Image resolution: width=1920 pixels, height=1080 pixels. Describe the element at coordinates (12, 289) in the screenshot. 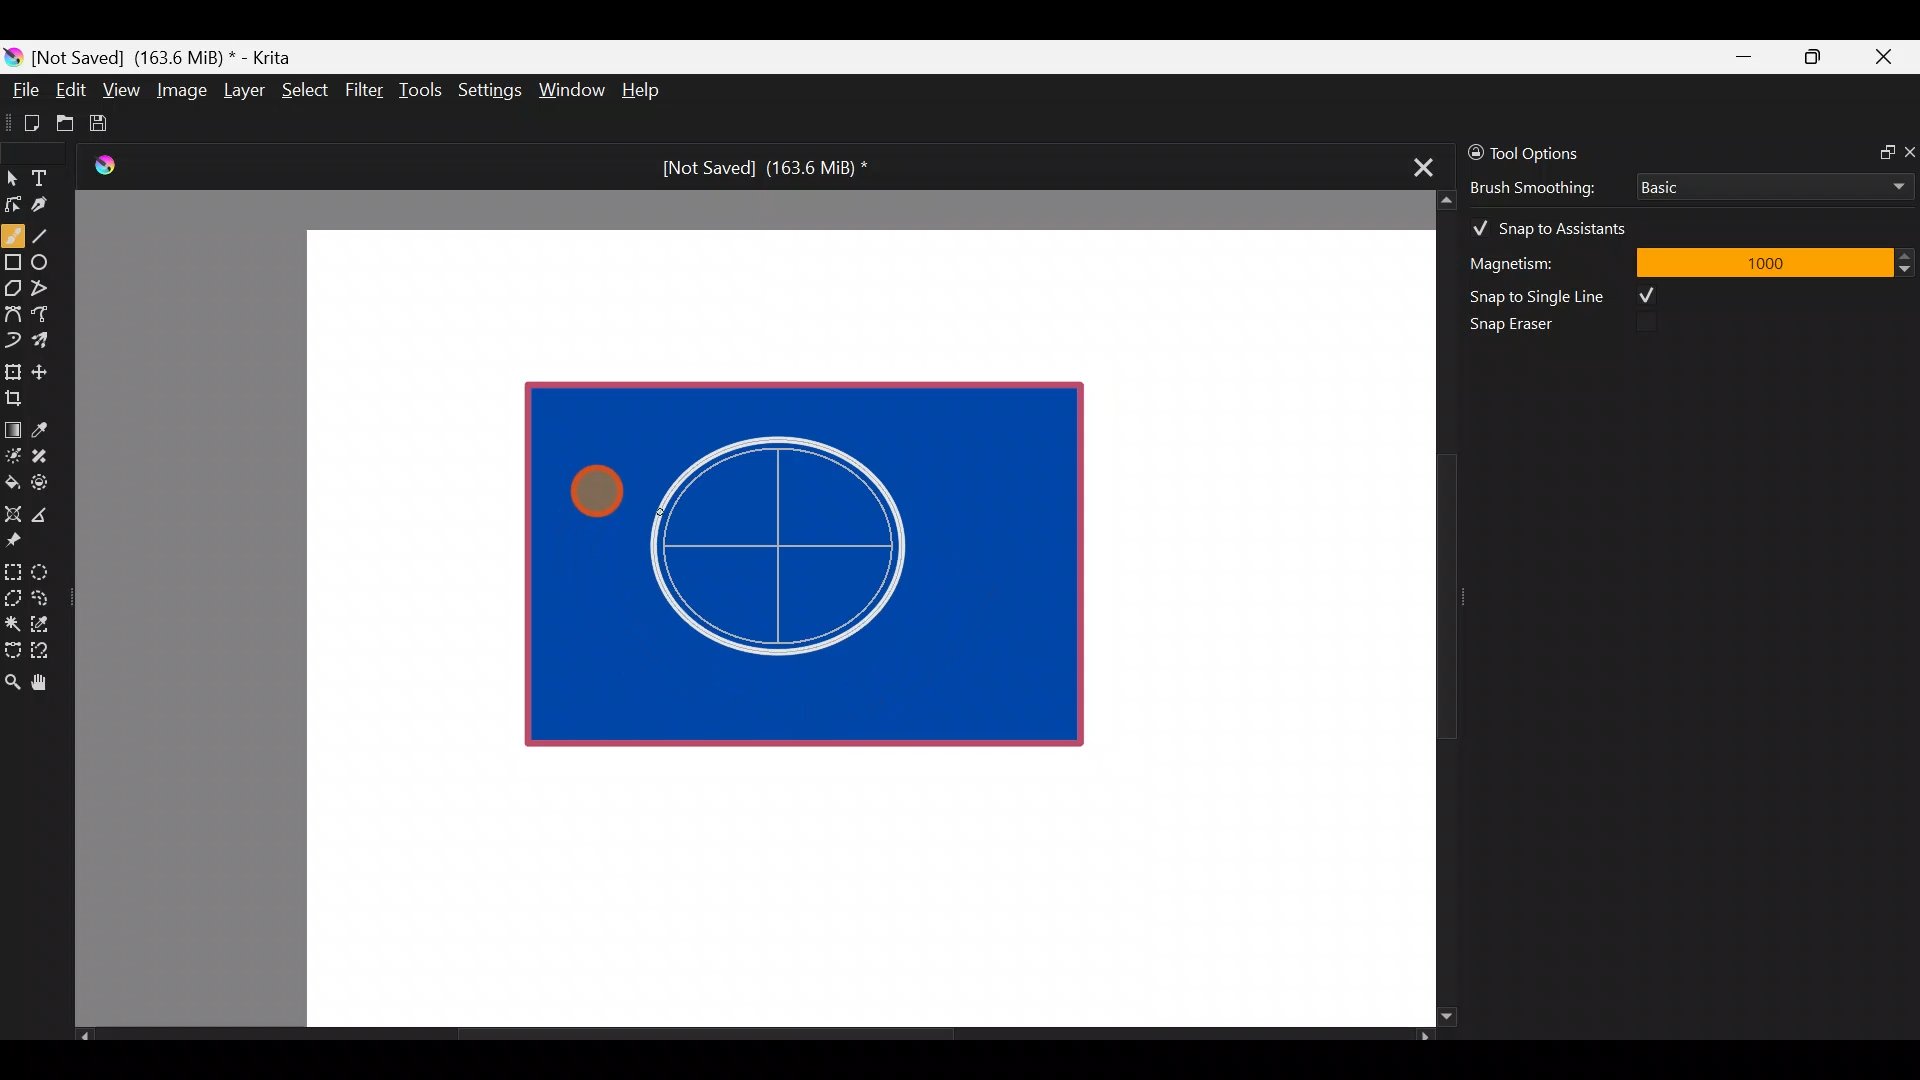

I see `Polygon tool` at that location.